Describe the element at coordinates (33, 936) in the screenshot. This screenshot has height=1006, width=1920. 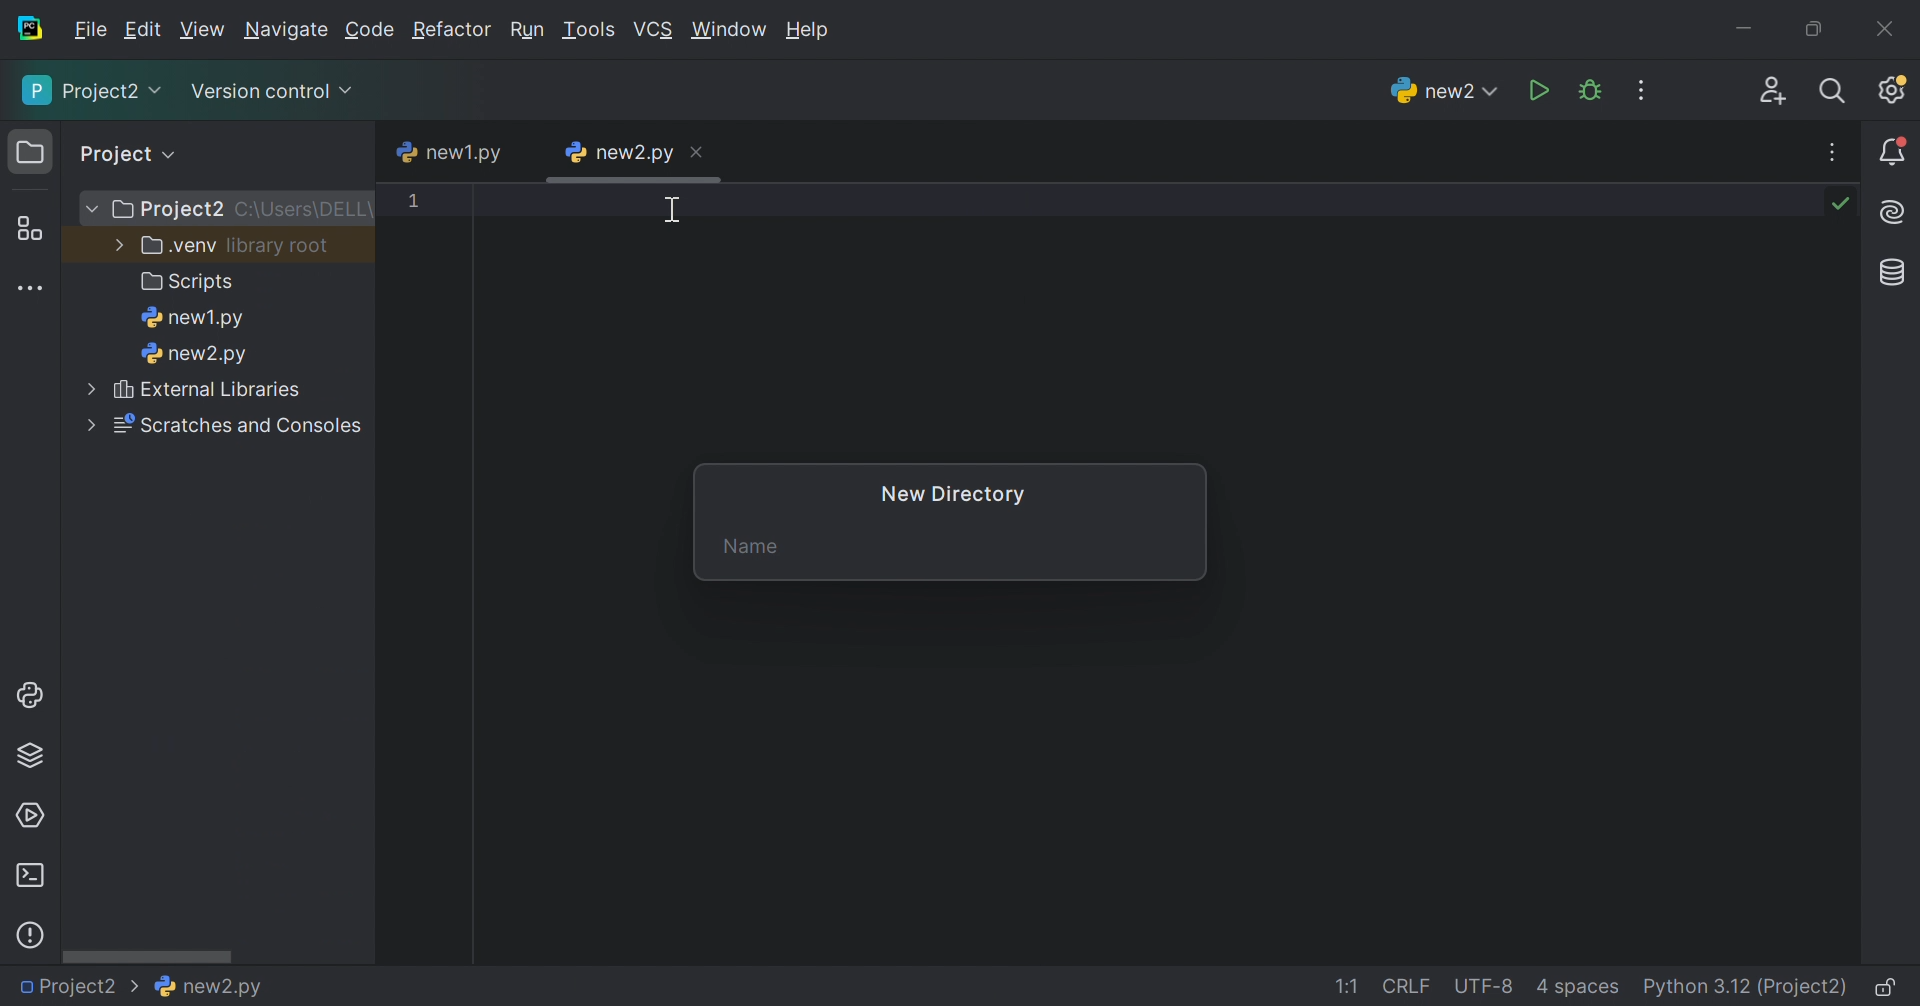
I see `Problems` at that location.